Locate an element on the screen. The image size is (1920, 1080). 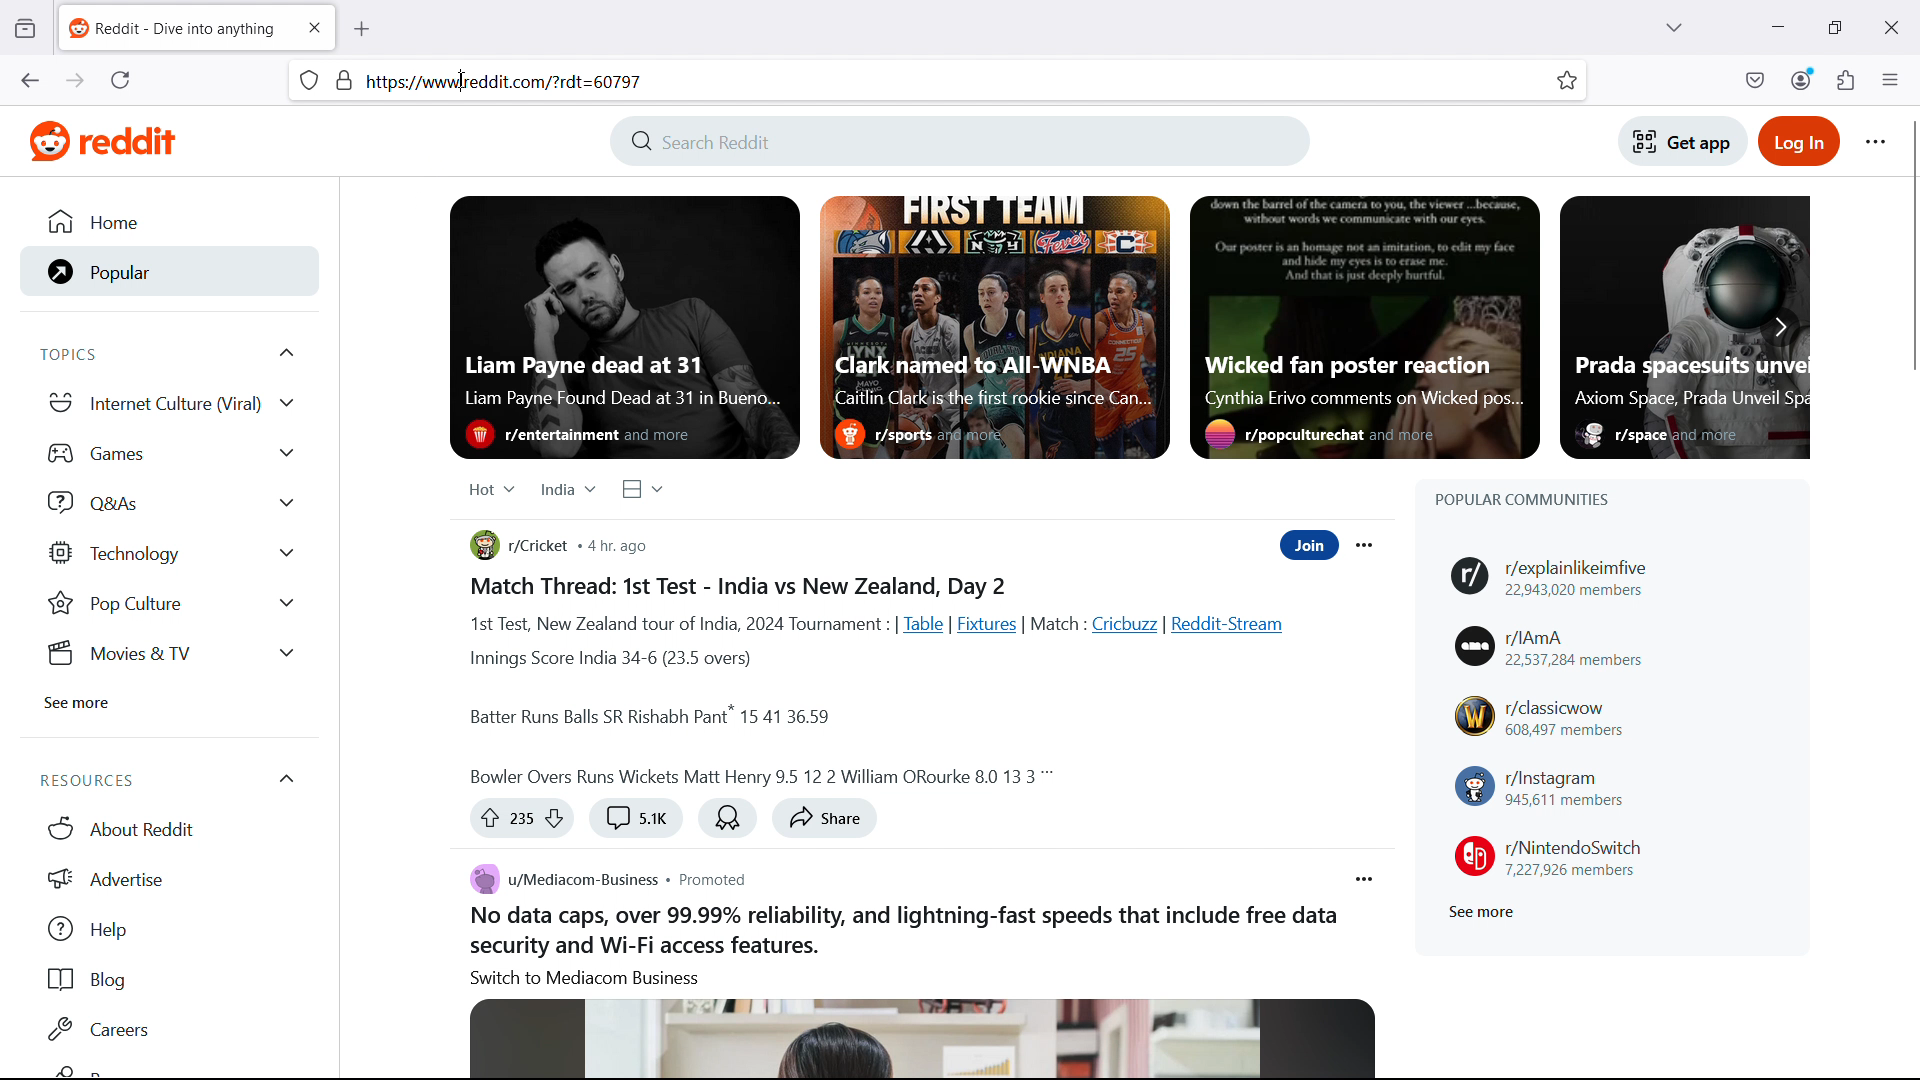
save to pocket is located at coordinates (1755, 79).